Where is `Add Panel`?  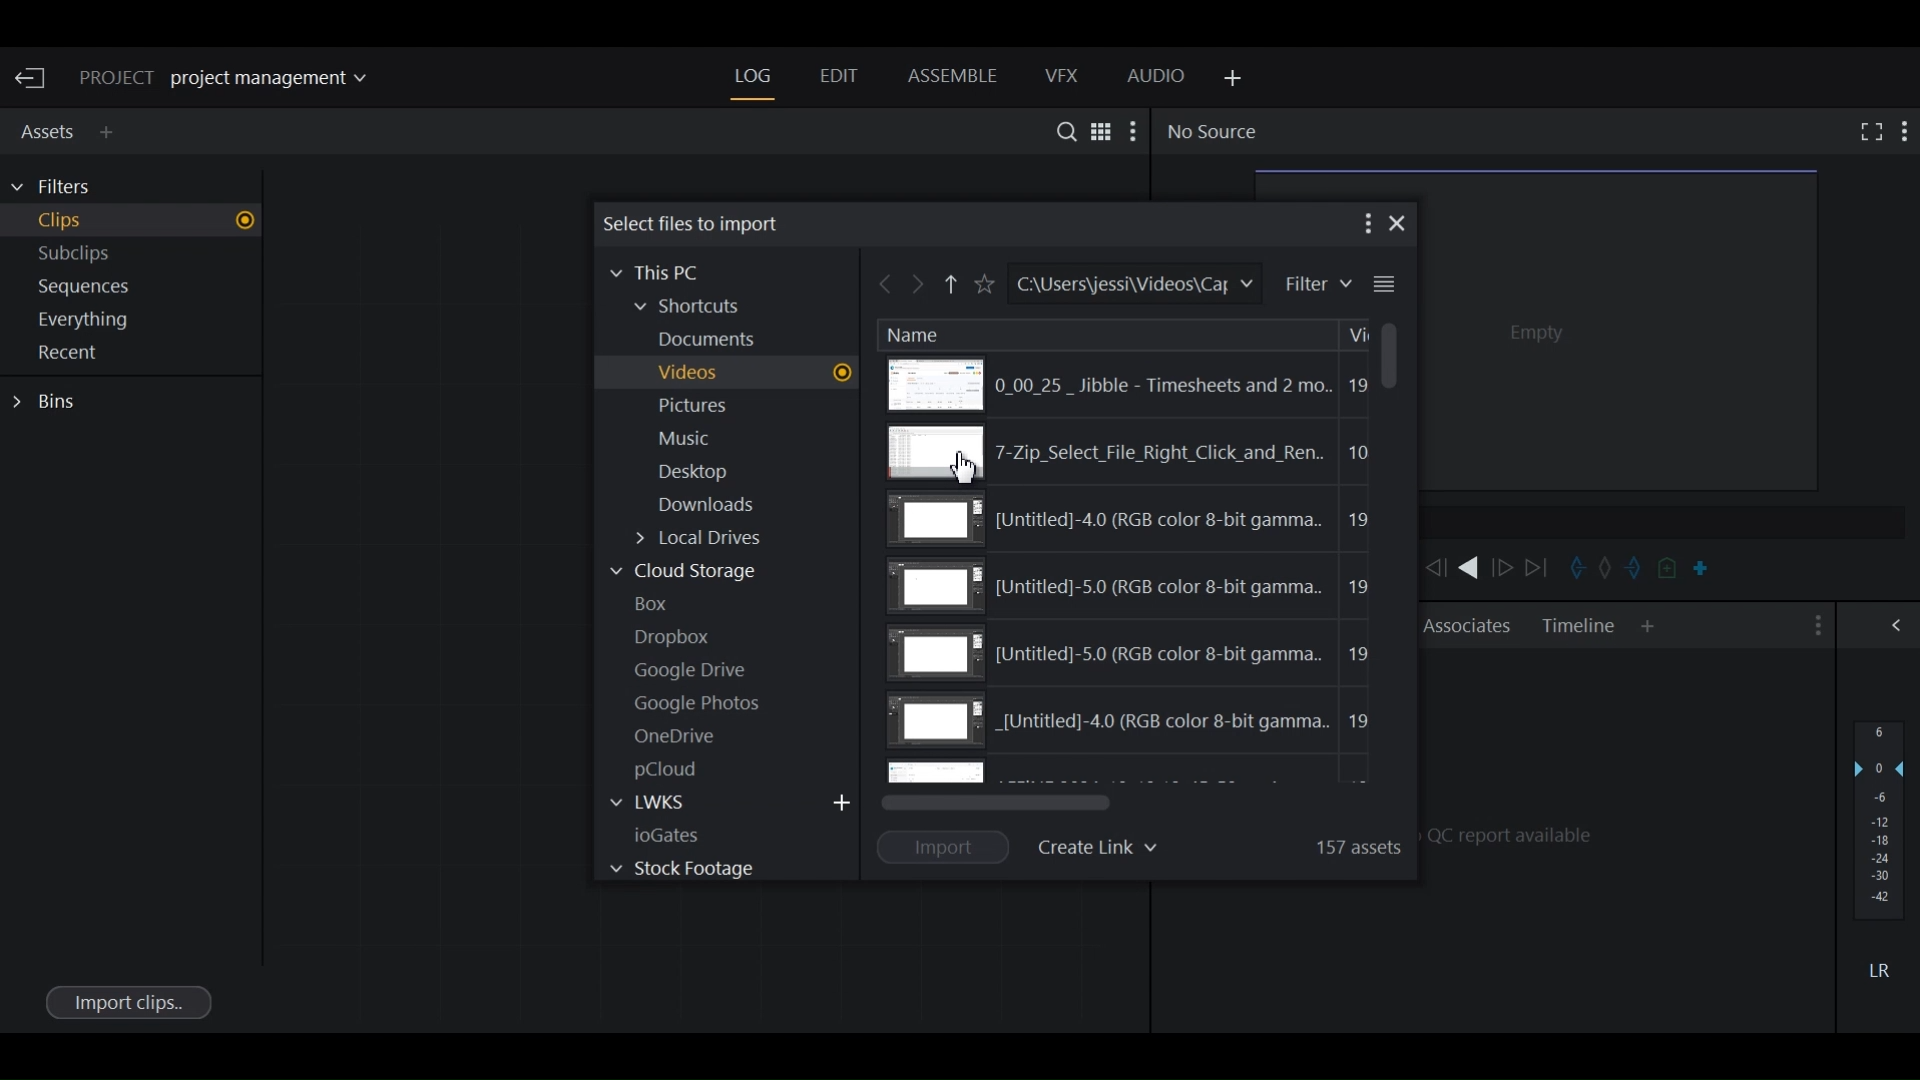 Add Panel is located at coordinates (1229, 79).